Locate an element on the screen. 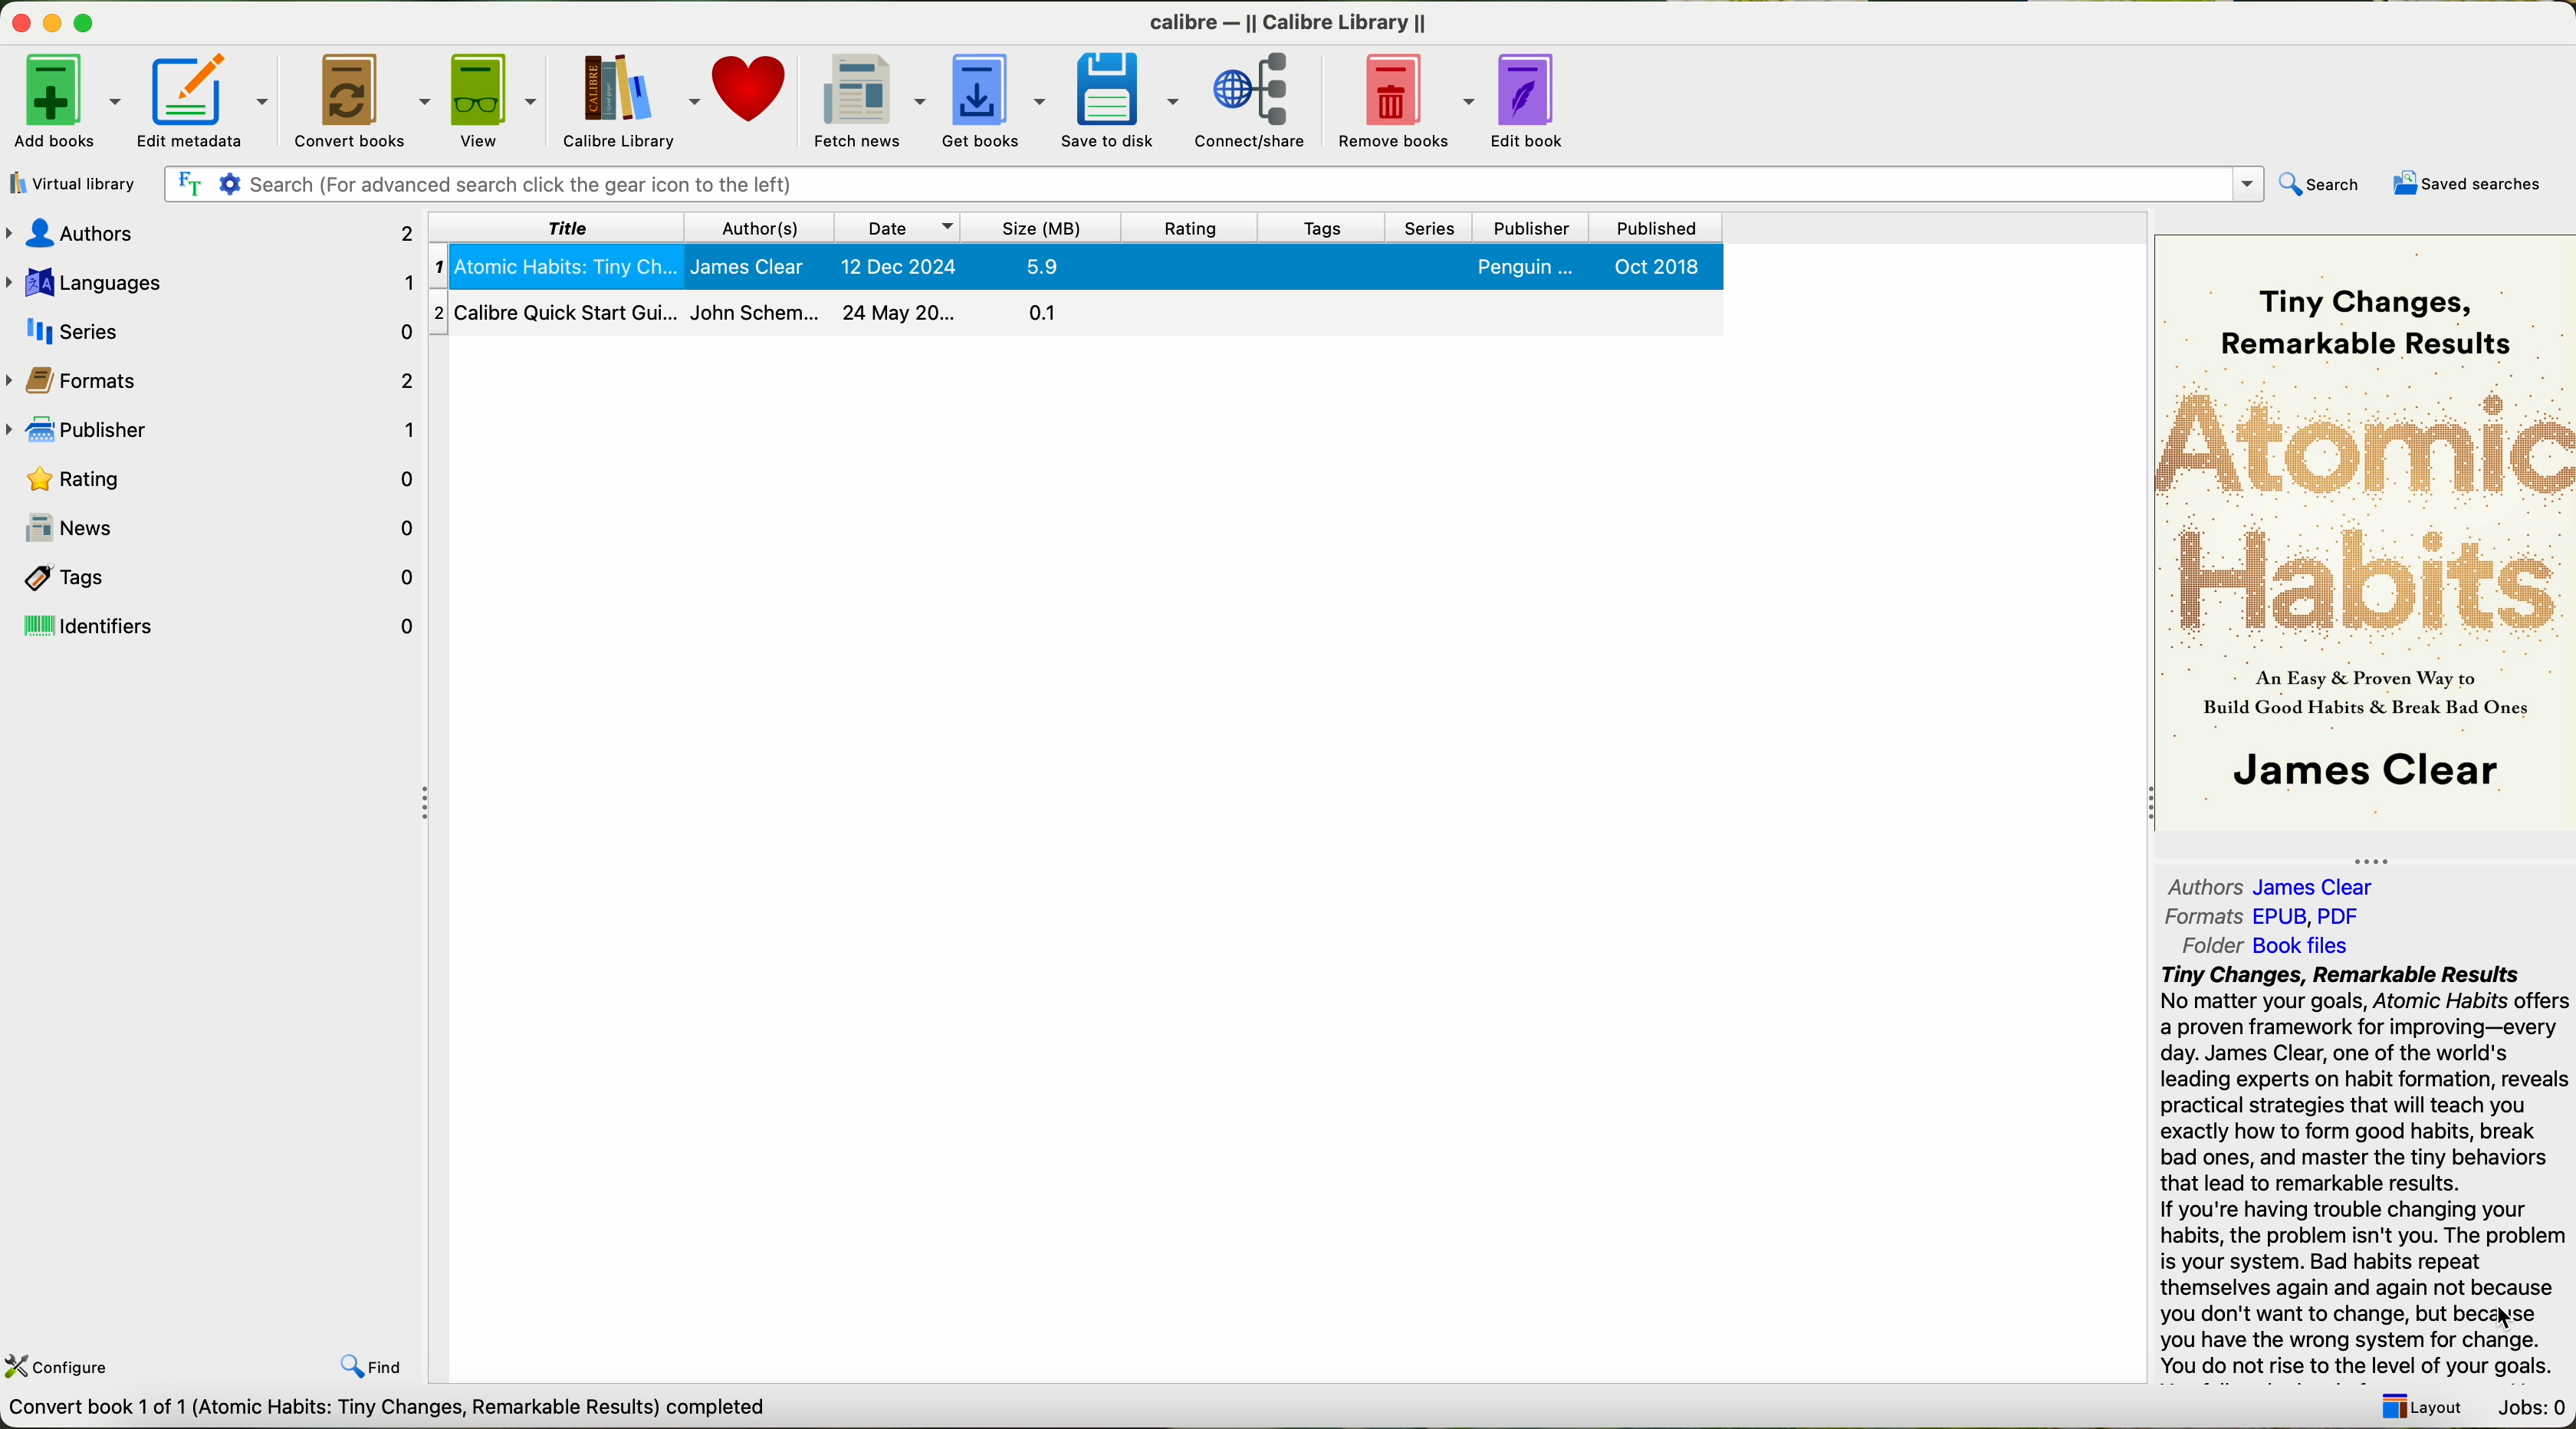  rating is located at coordinates (213, 476).